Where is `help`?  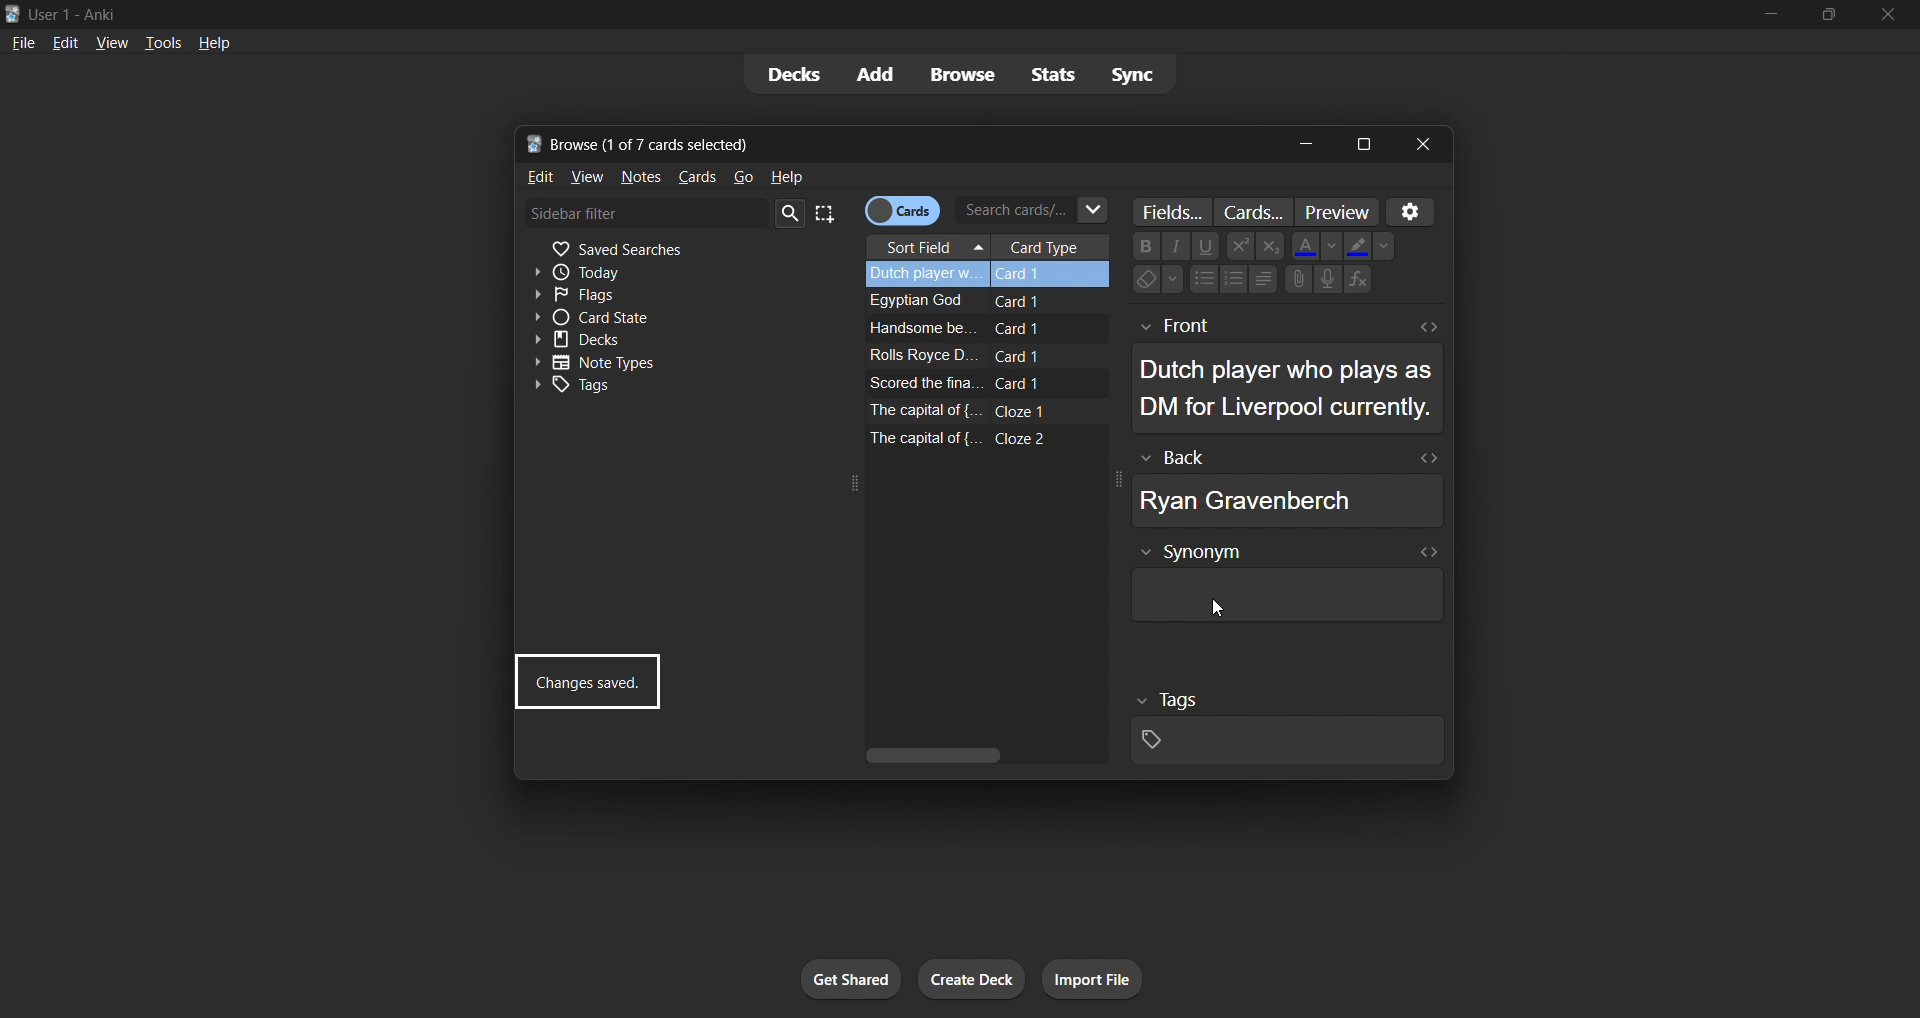
help is located at coordinates (792, 176).